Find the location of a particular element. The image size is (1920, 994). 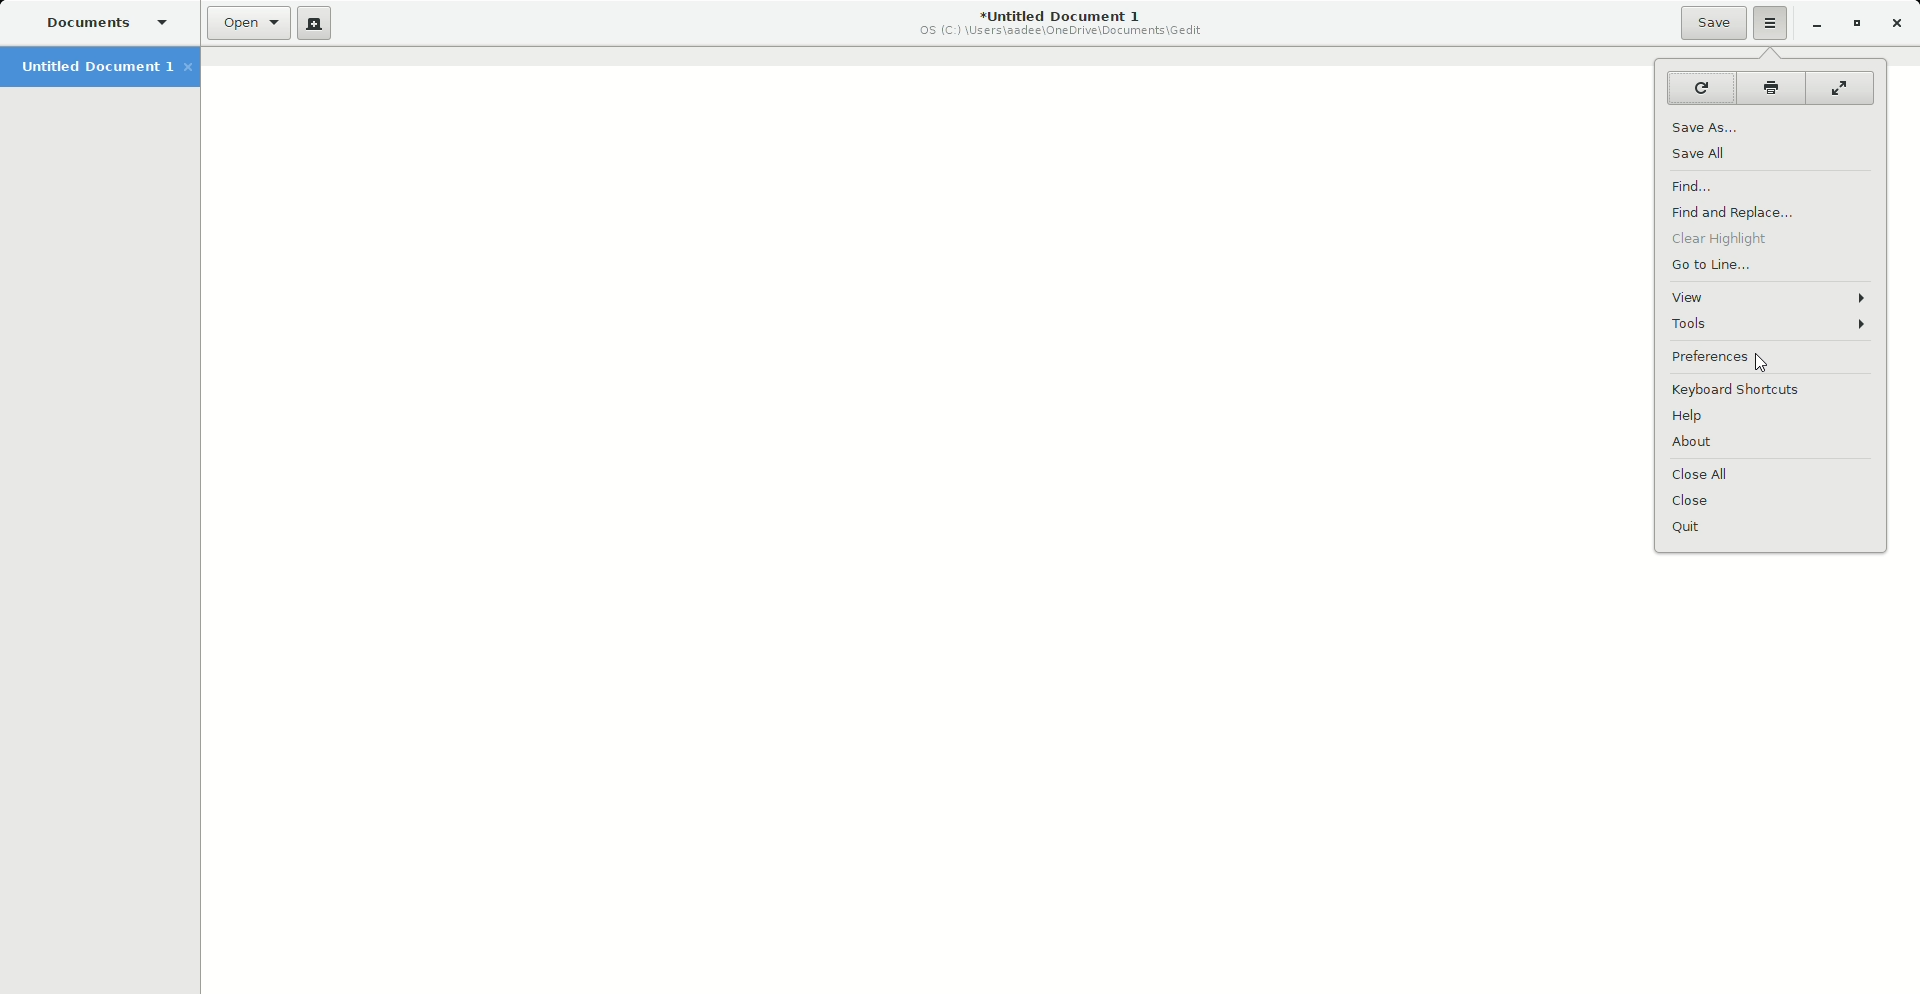

Keyboard Shortcuts is located at coordinates (1747, 392).